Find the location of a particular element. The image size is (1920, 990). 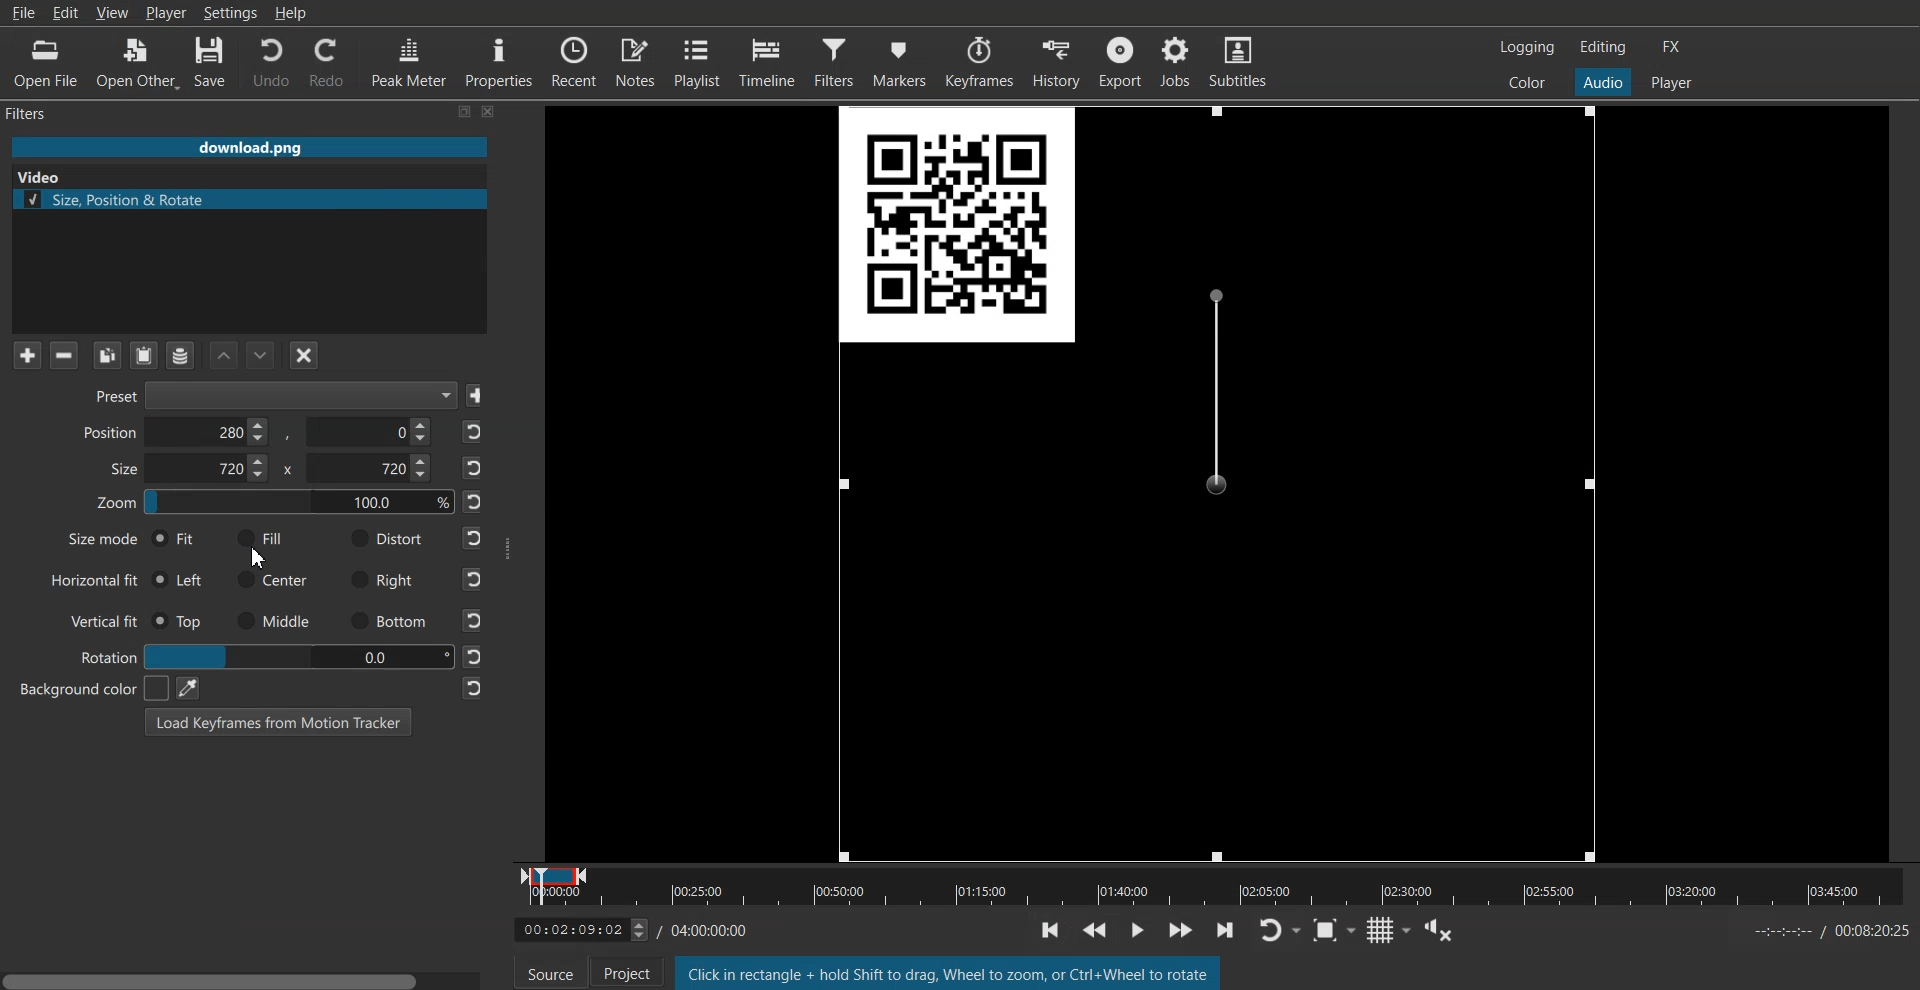

Move Filter Down is located at coordinates (261, 355).